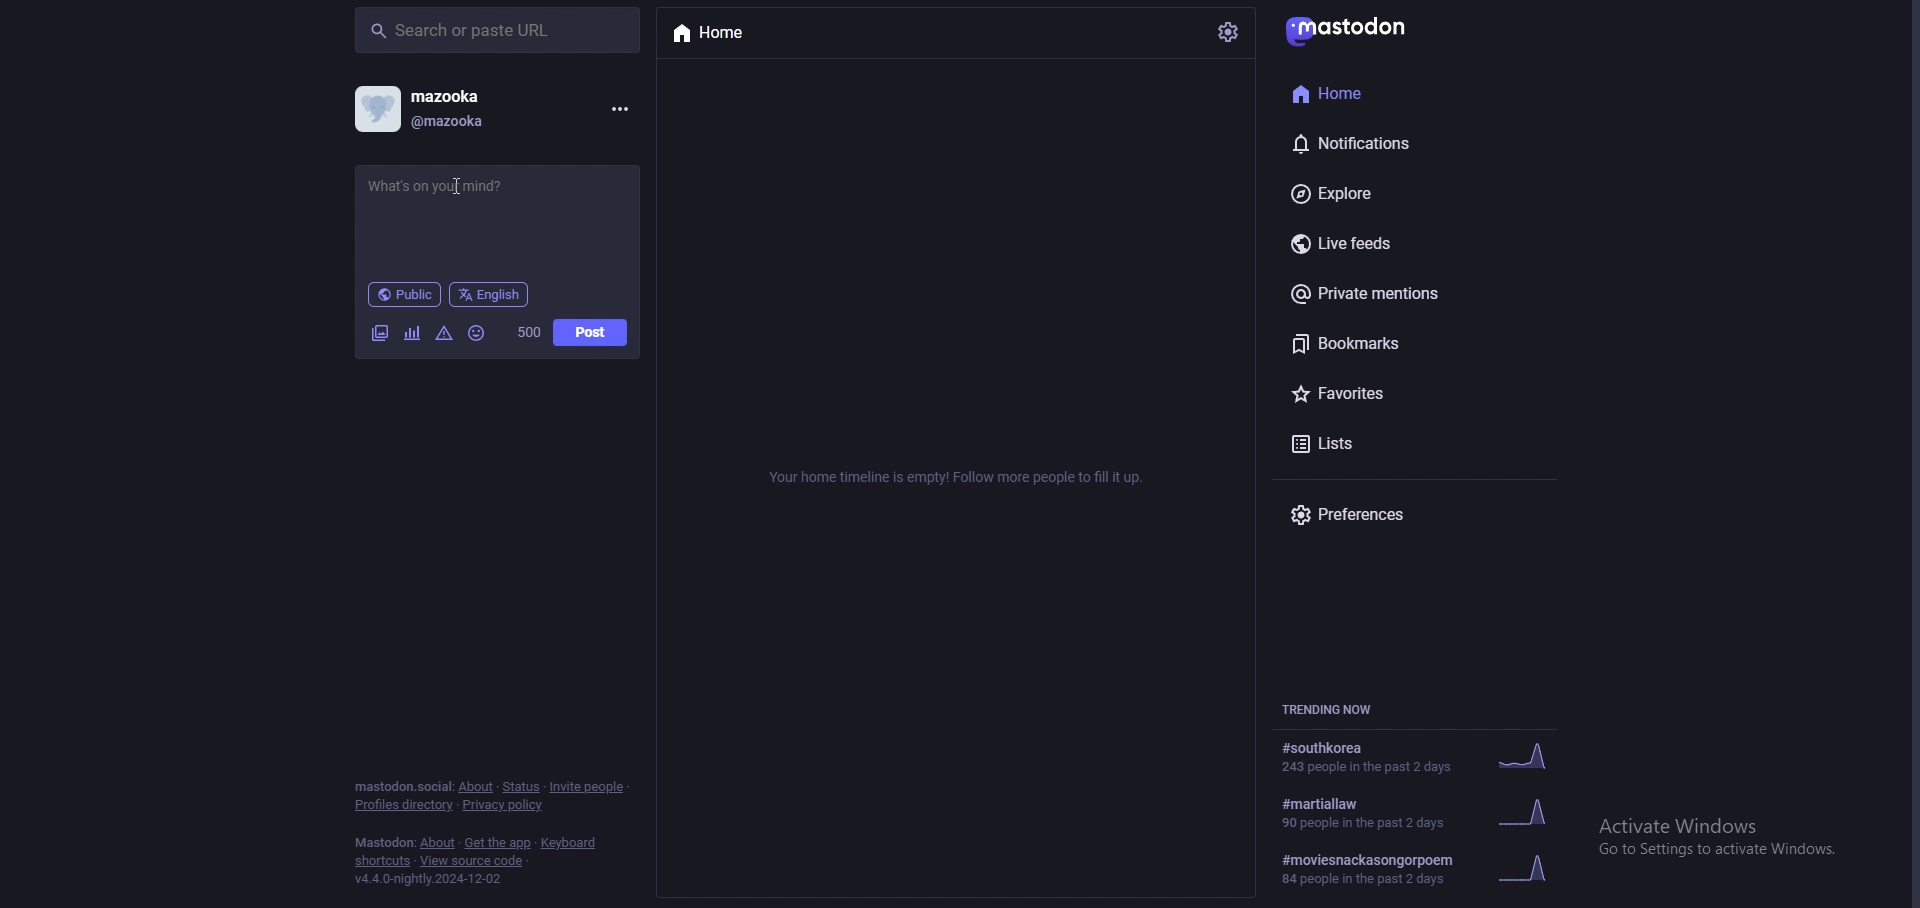  What do you see at coordinates (1390, 445) in the screenshot?
I see `lists` at bounding box center [1390, 445].